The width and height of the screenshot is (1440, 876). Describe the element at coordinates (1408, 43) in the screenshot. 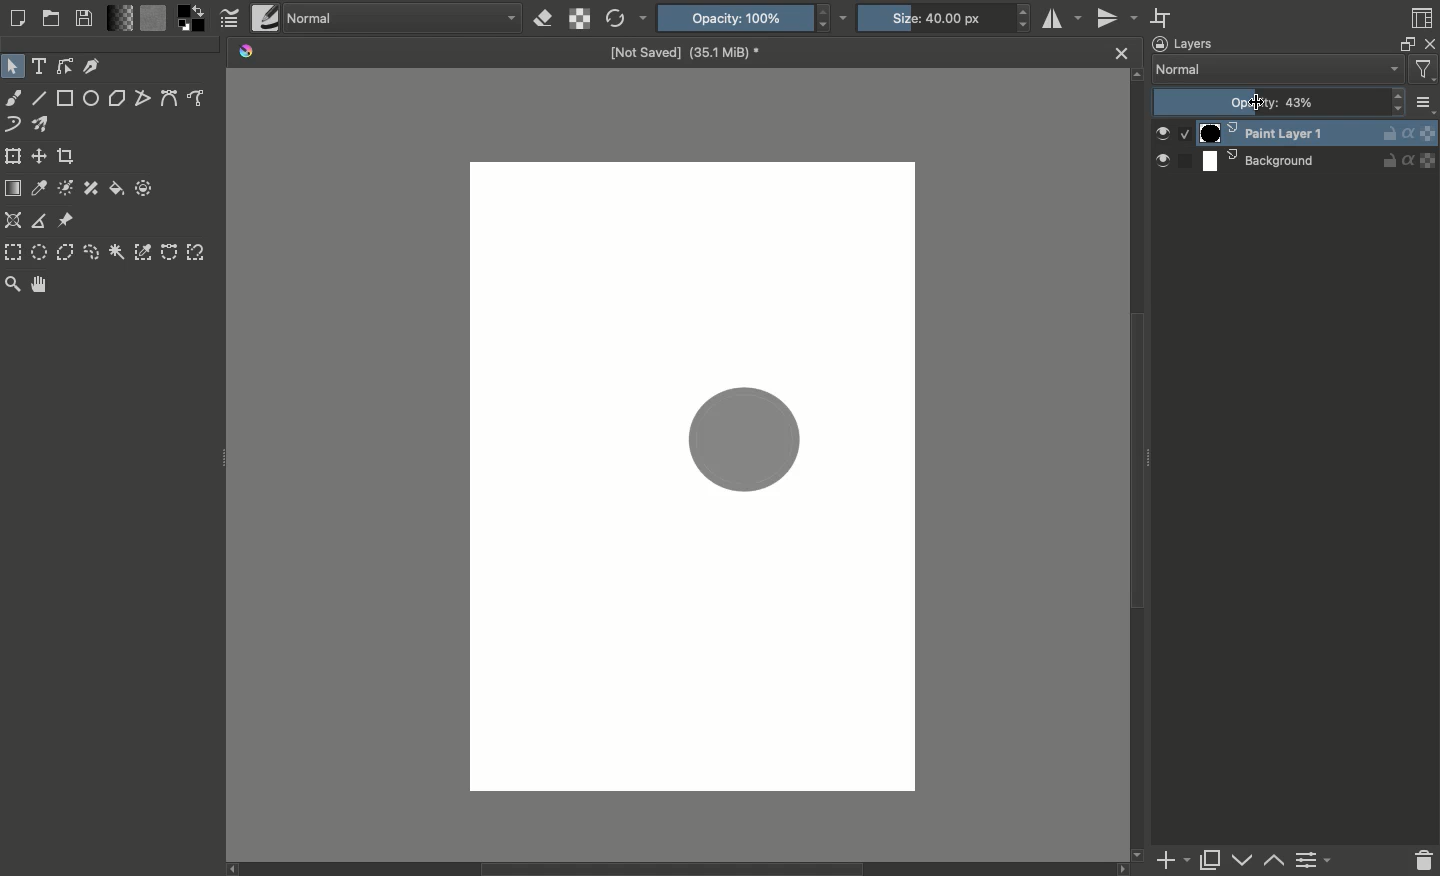

I see `Float docker` at that location.